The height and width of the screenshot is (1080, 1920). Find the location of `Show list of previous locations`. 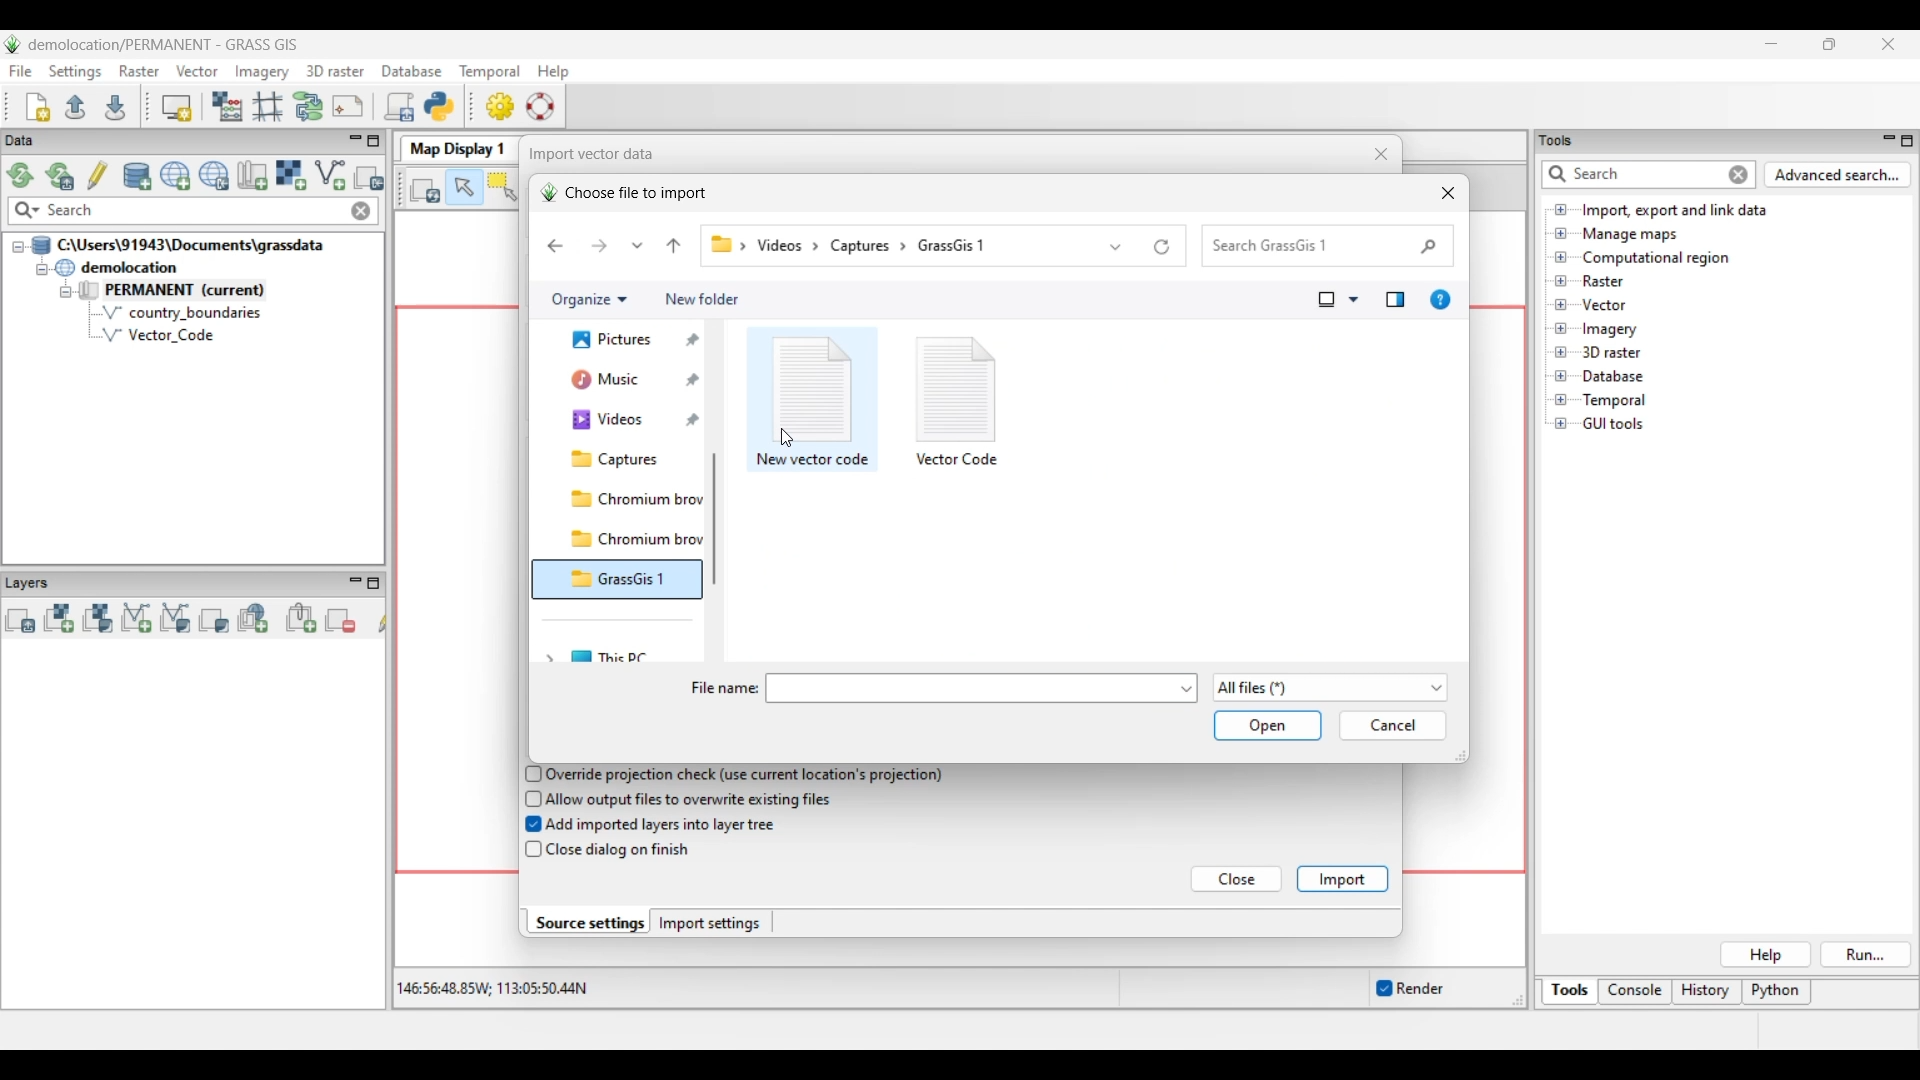

Show list of previous locations is located at coordinates (1117, 246).